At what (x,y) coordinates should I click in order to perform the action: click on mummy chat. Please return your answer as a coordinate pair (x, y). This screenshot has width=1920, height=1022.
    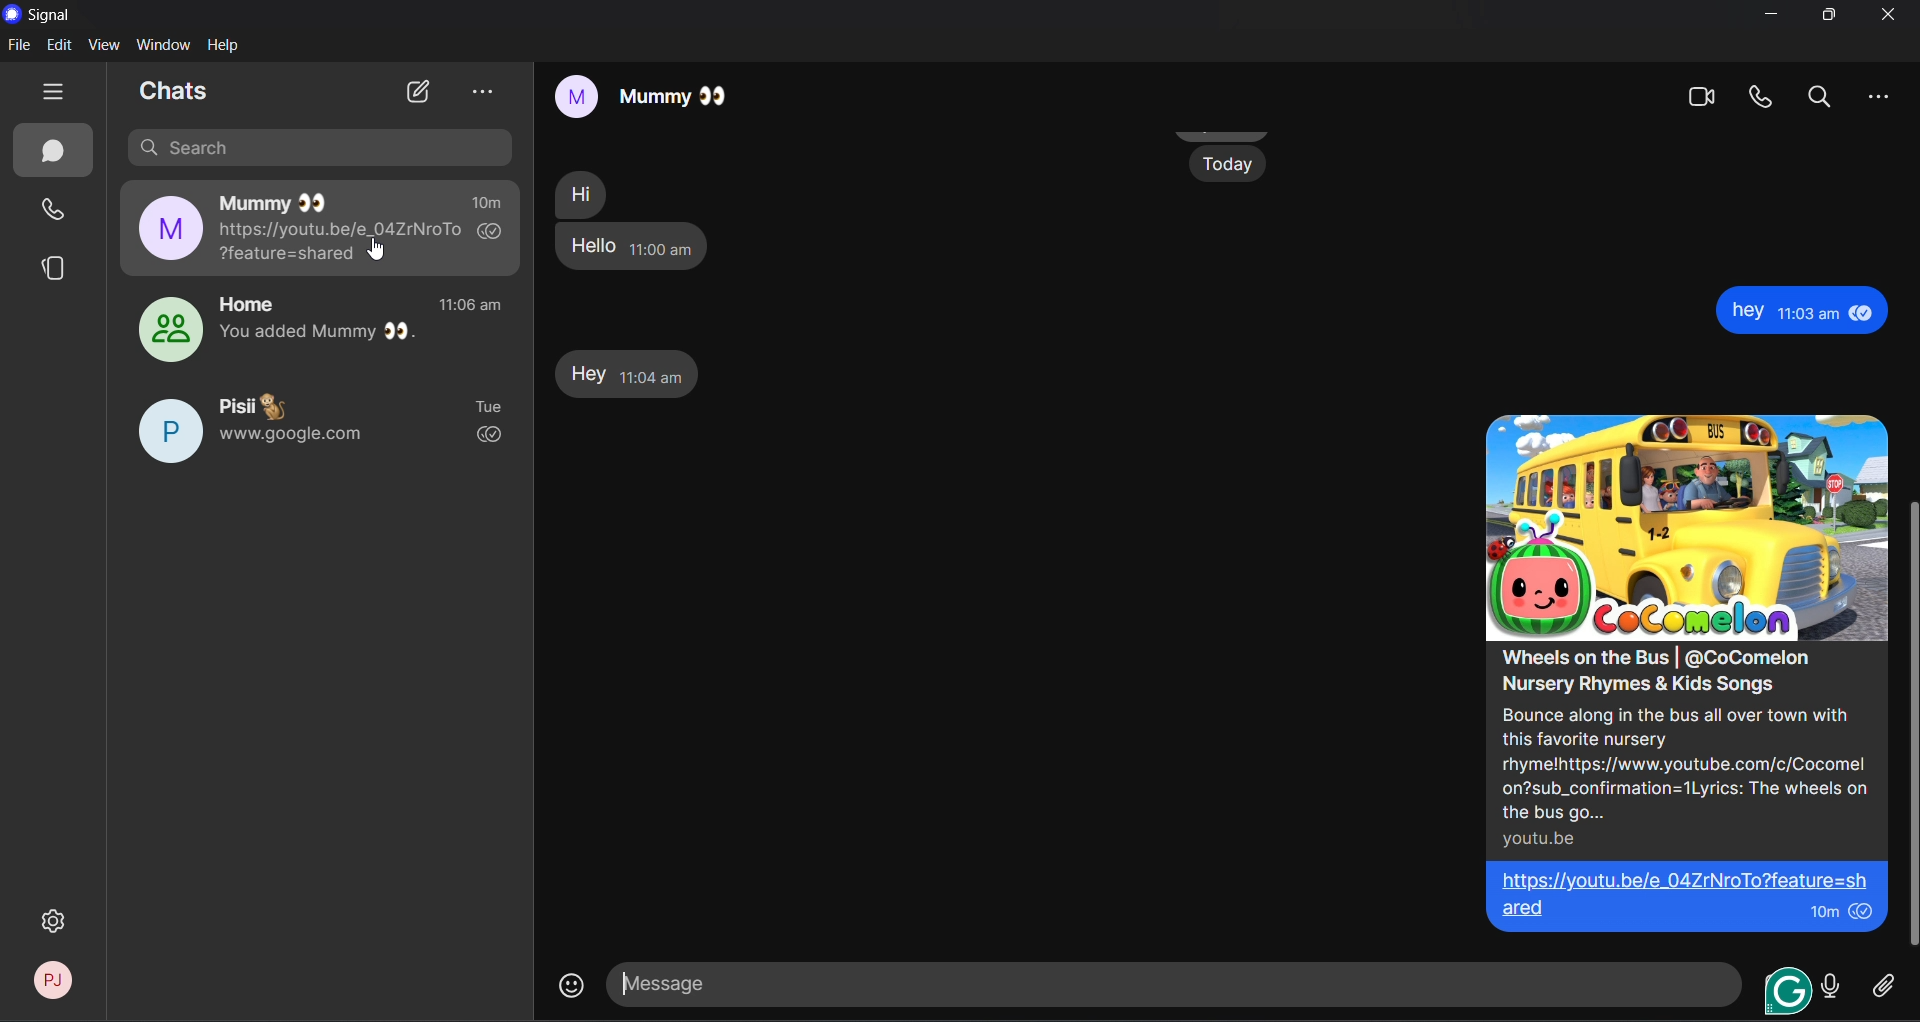
    Looking at the image, I should click on (328, 227).